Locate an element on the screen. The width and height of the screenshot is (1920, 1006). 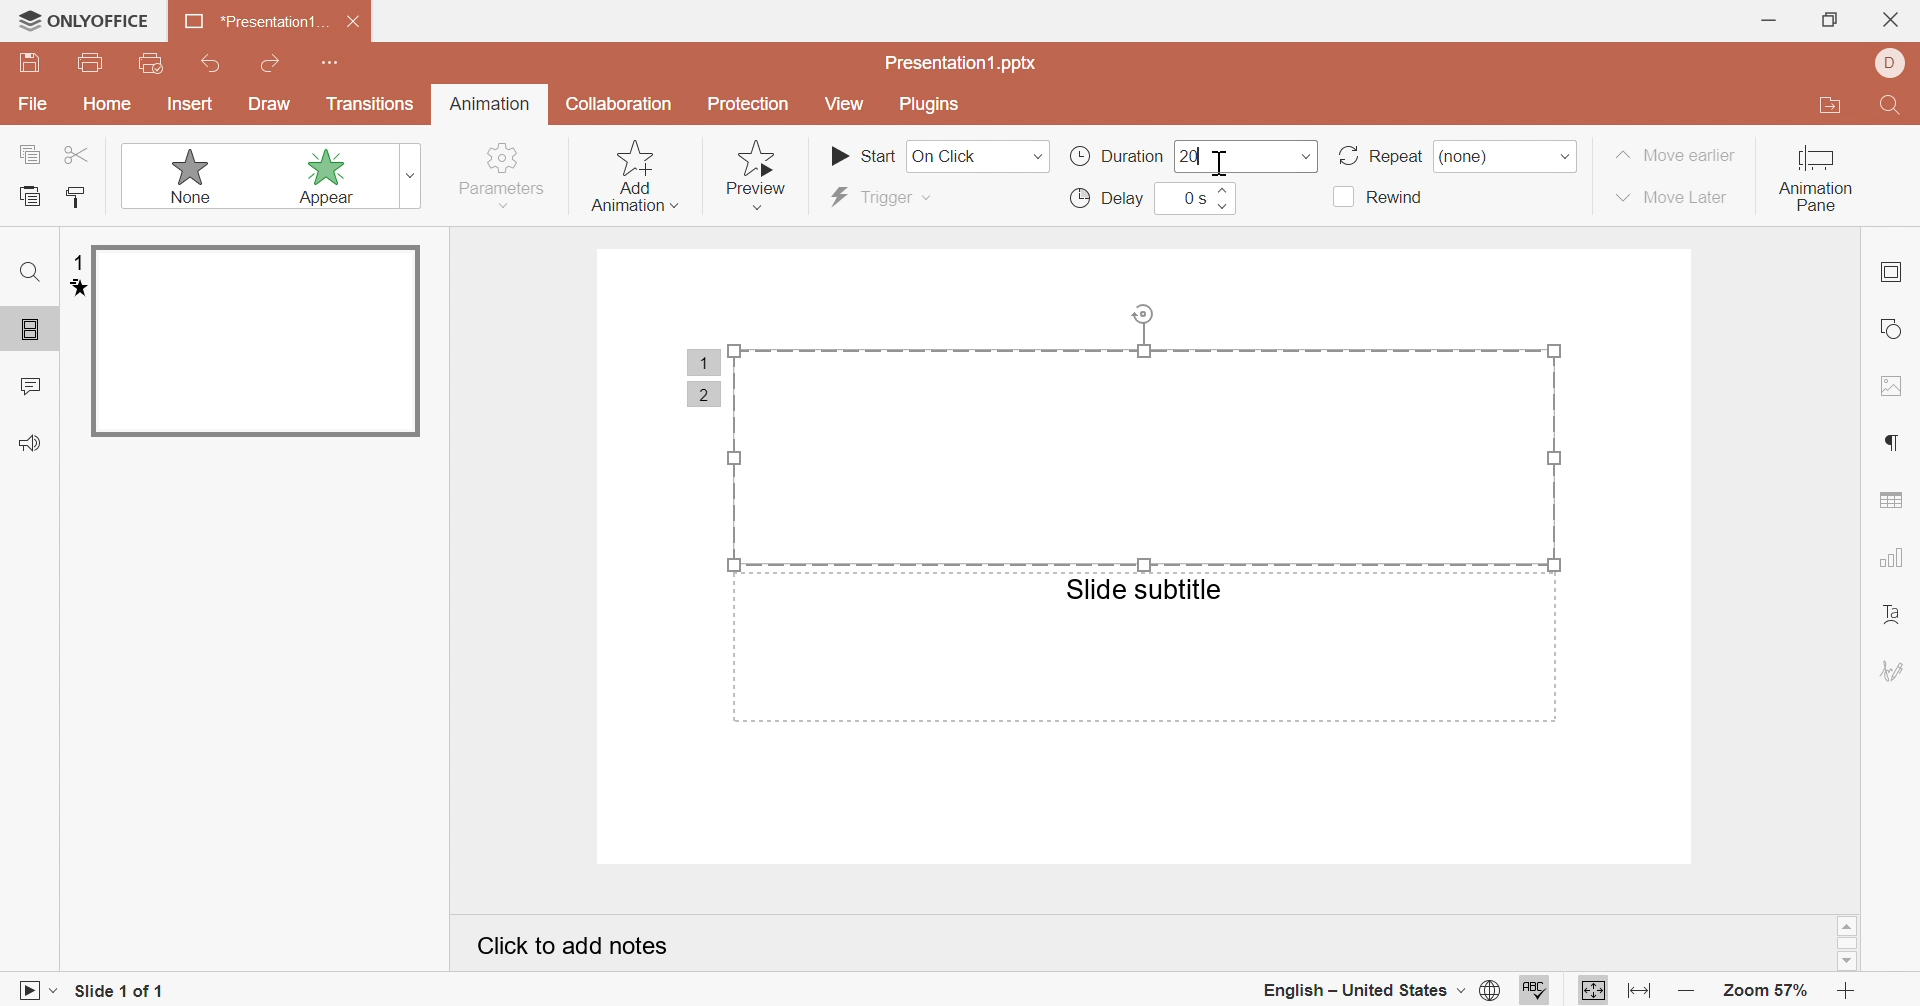
set document language is located at coordinates (1494, 992).